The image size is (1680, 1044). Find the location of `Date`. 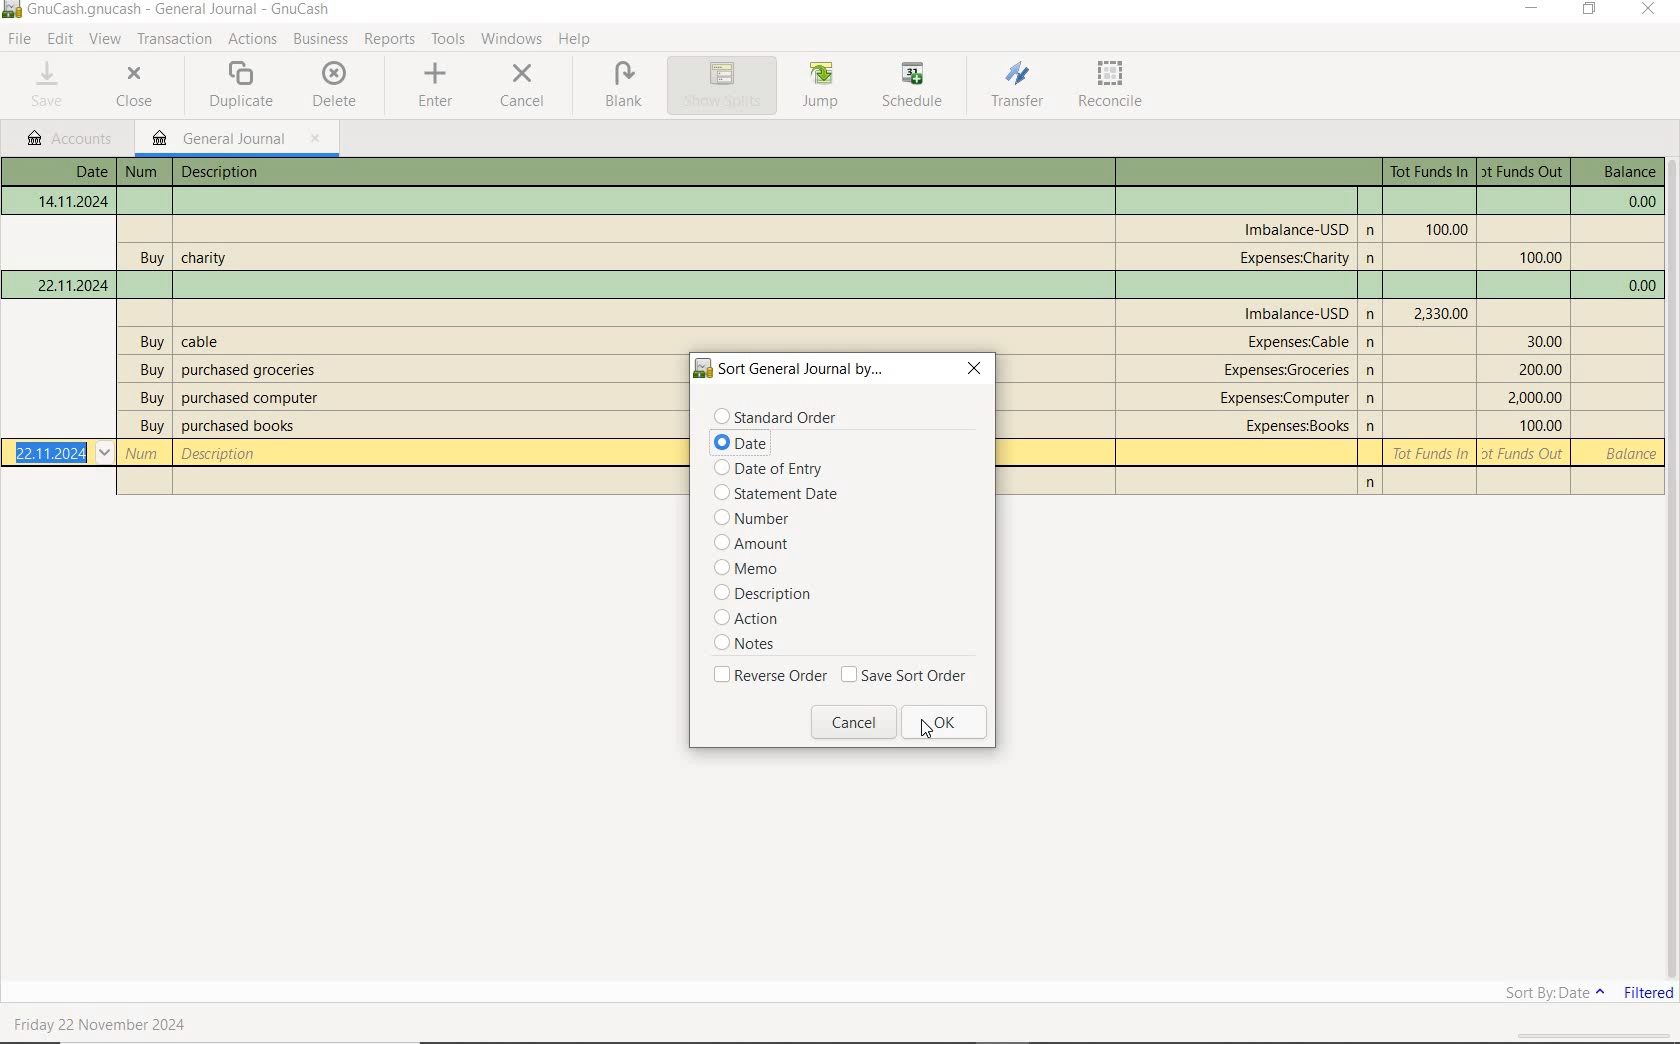

Date is located at coordinates (74, 202).